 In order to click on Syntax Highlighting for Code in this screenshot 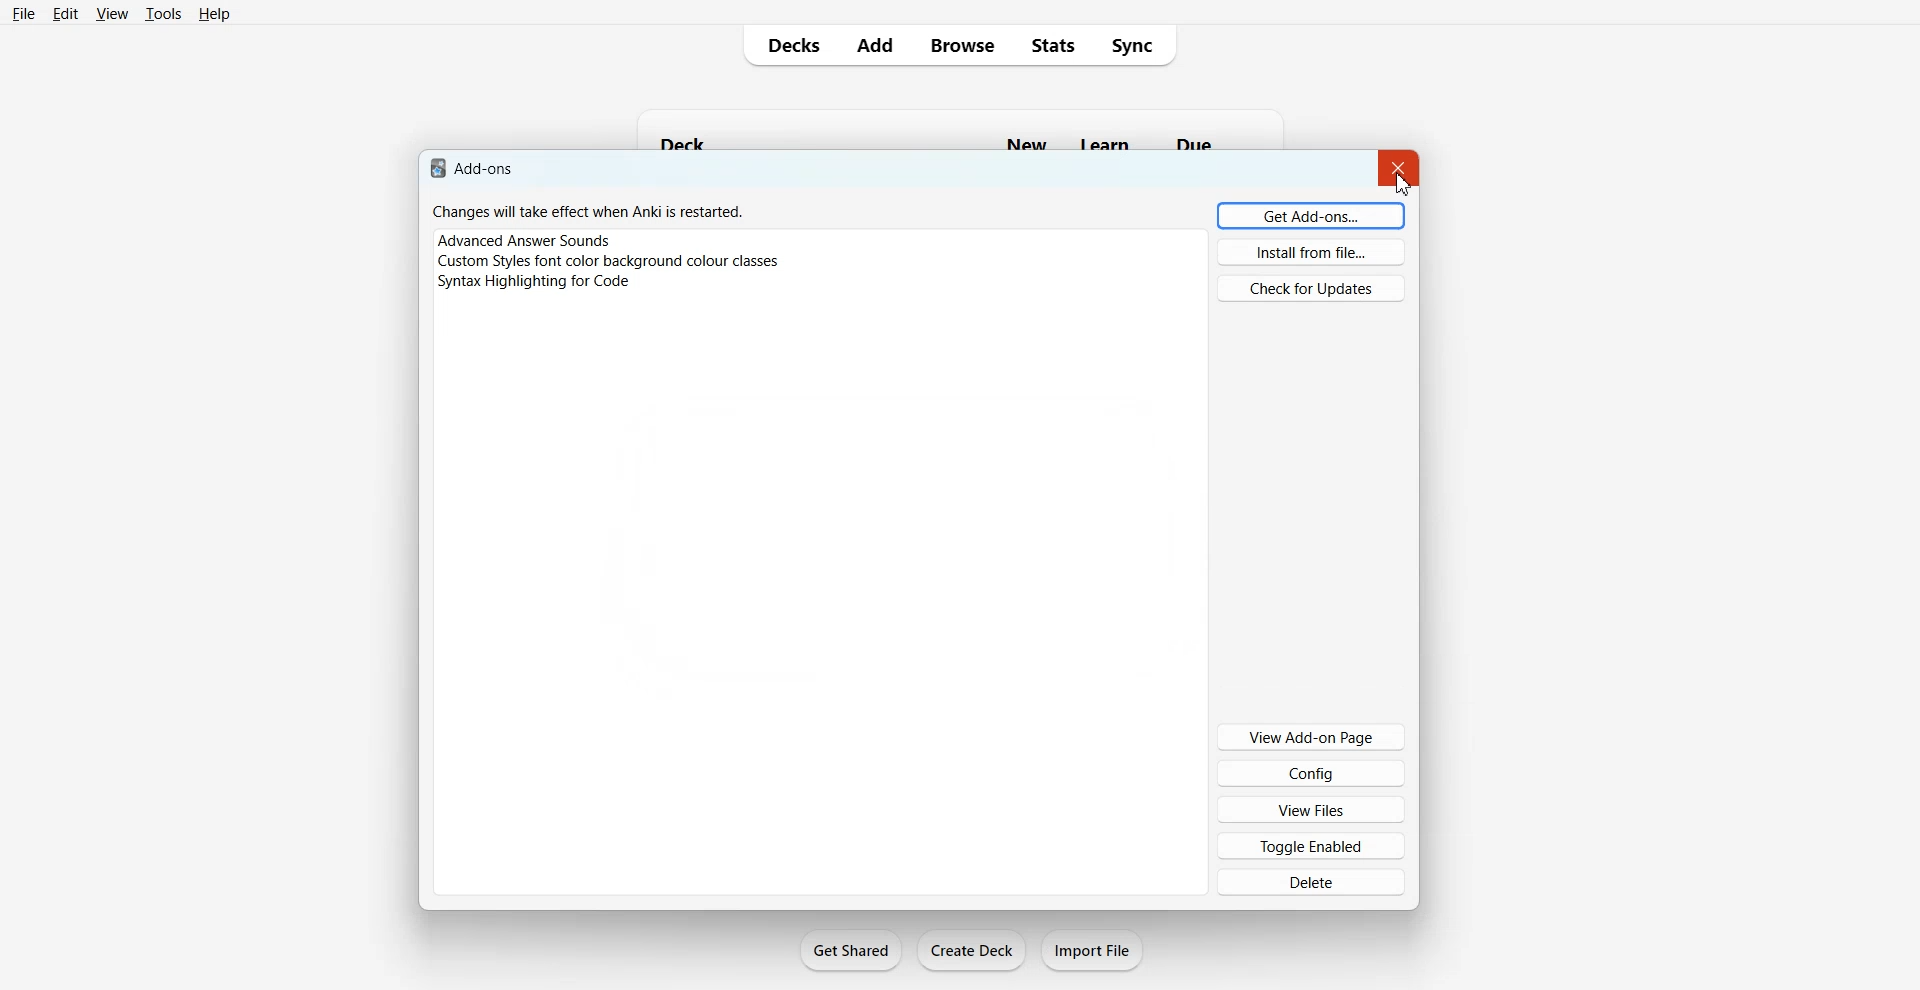, I will do `click(535, 280)`.